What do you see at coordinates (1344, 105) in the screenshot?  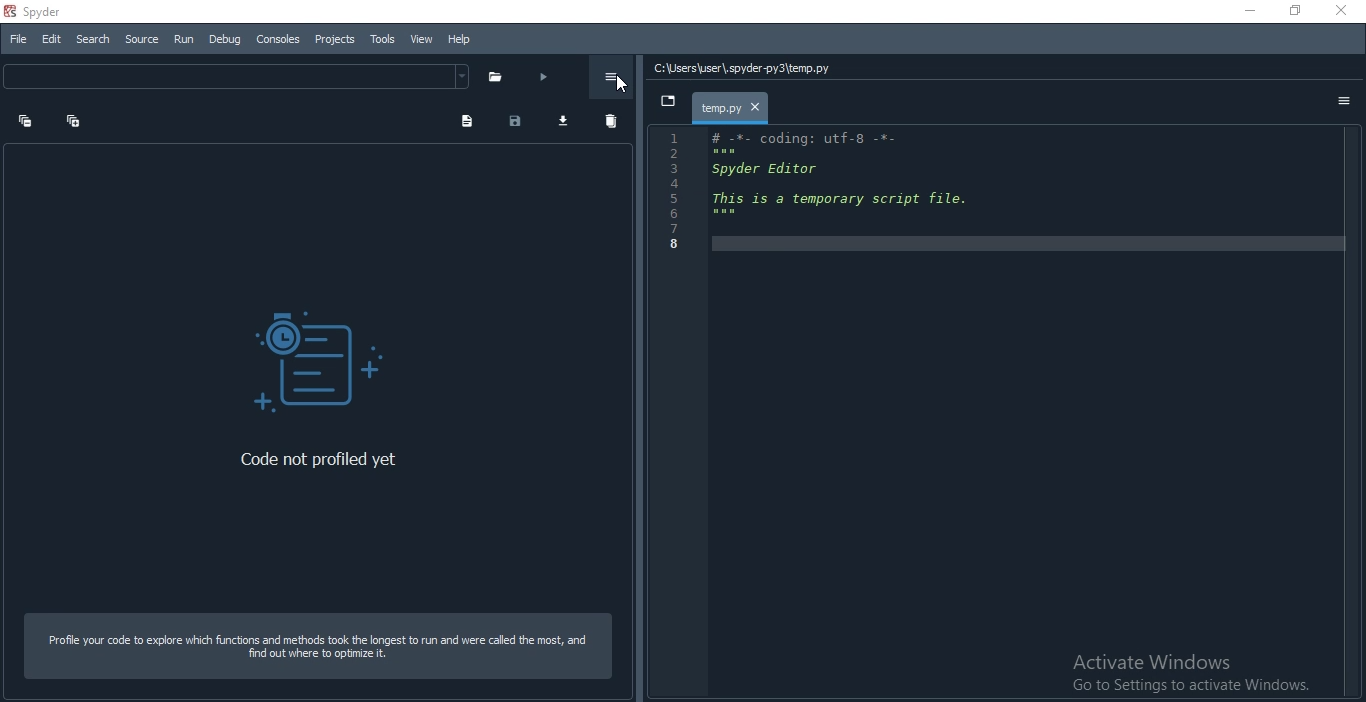 I see `options` at bounding box center [1344, 105].